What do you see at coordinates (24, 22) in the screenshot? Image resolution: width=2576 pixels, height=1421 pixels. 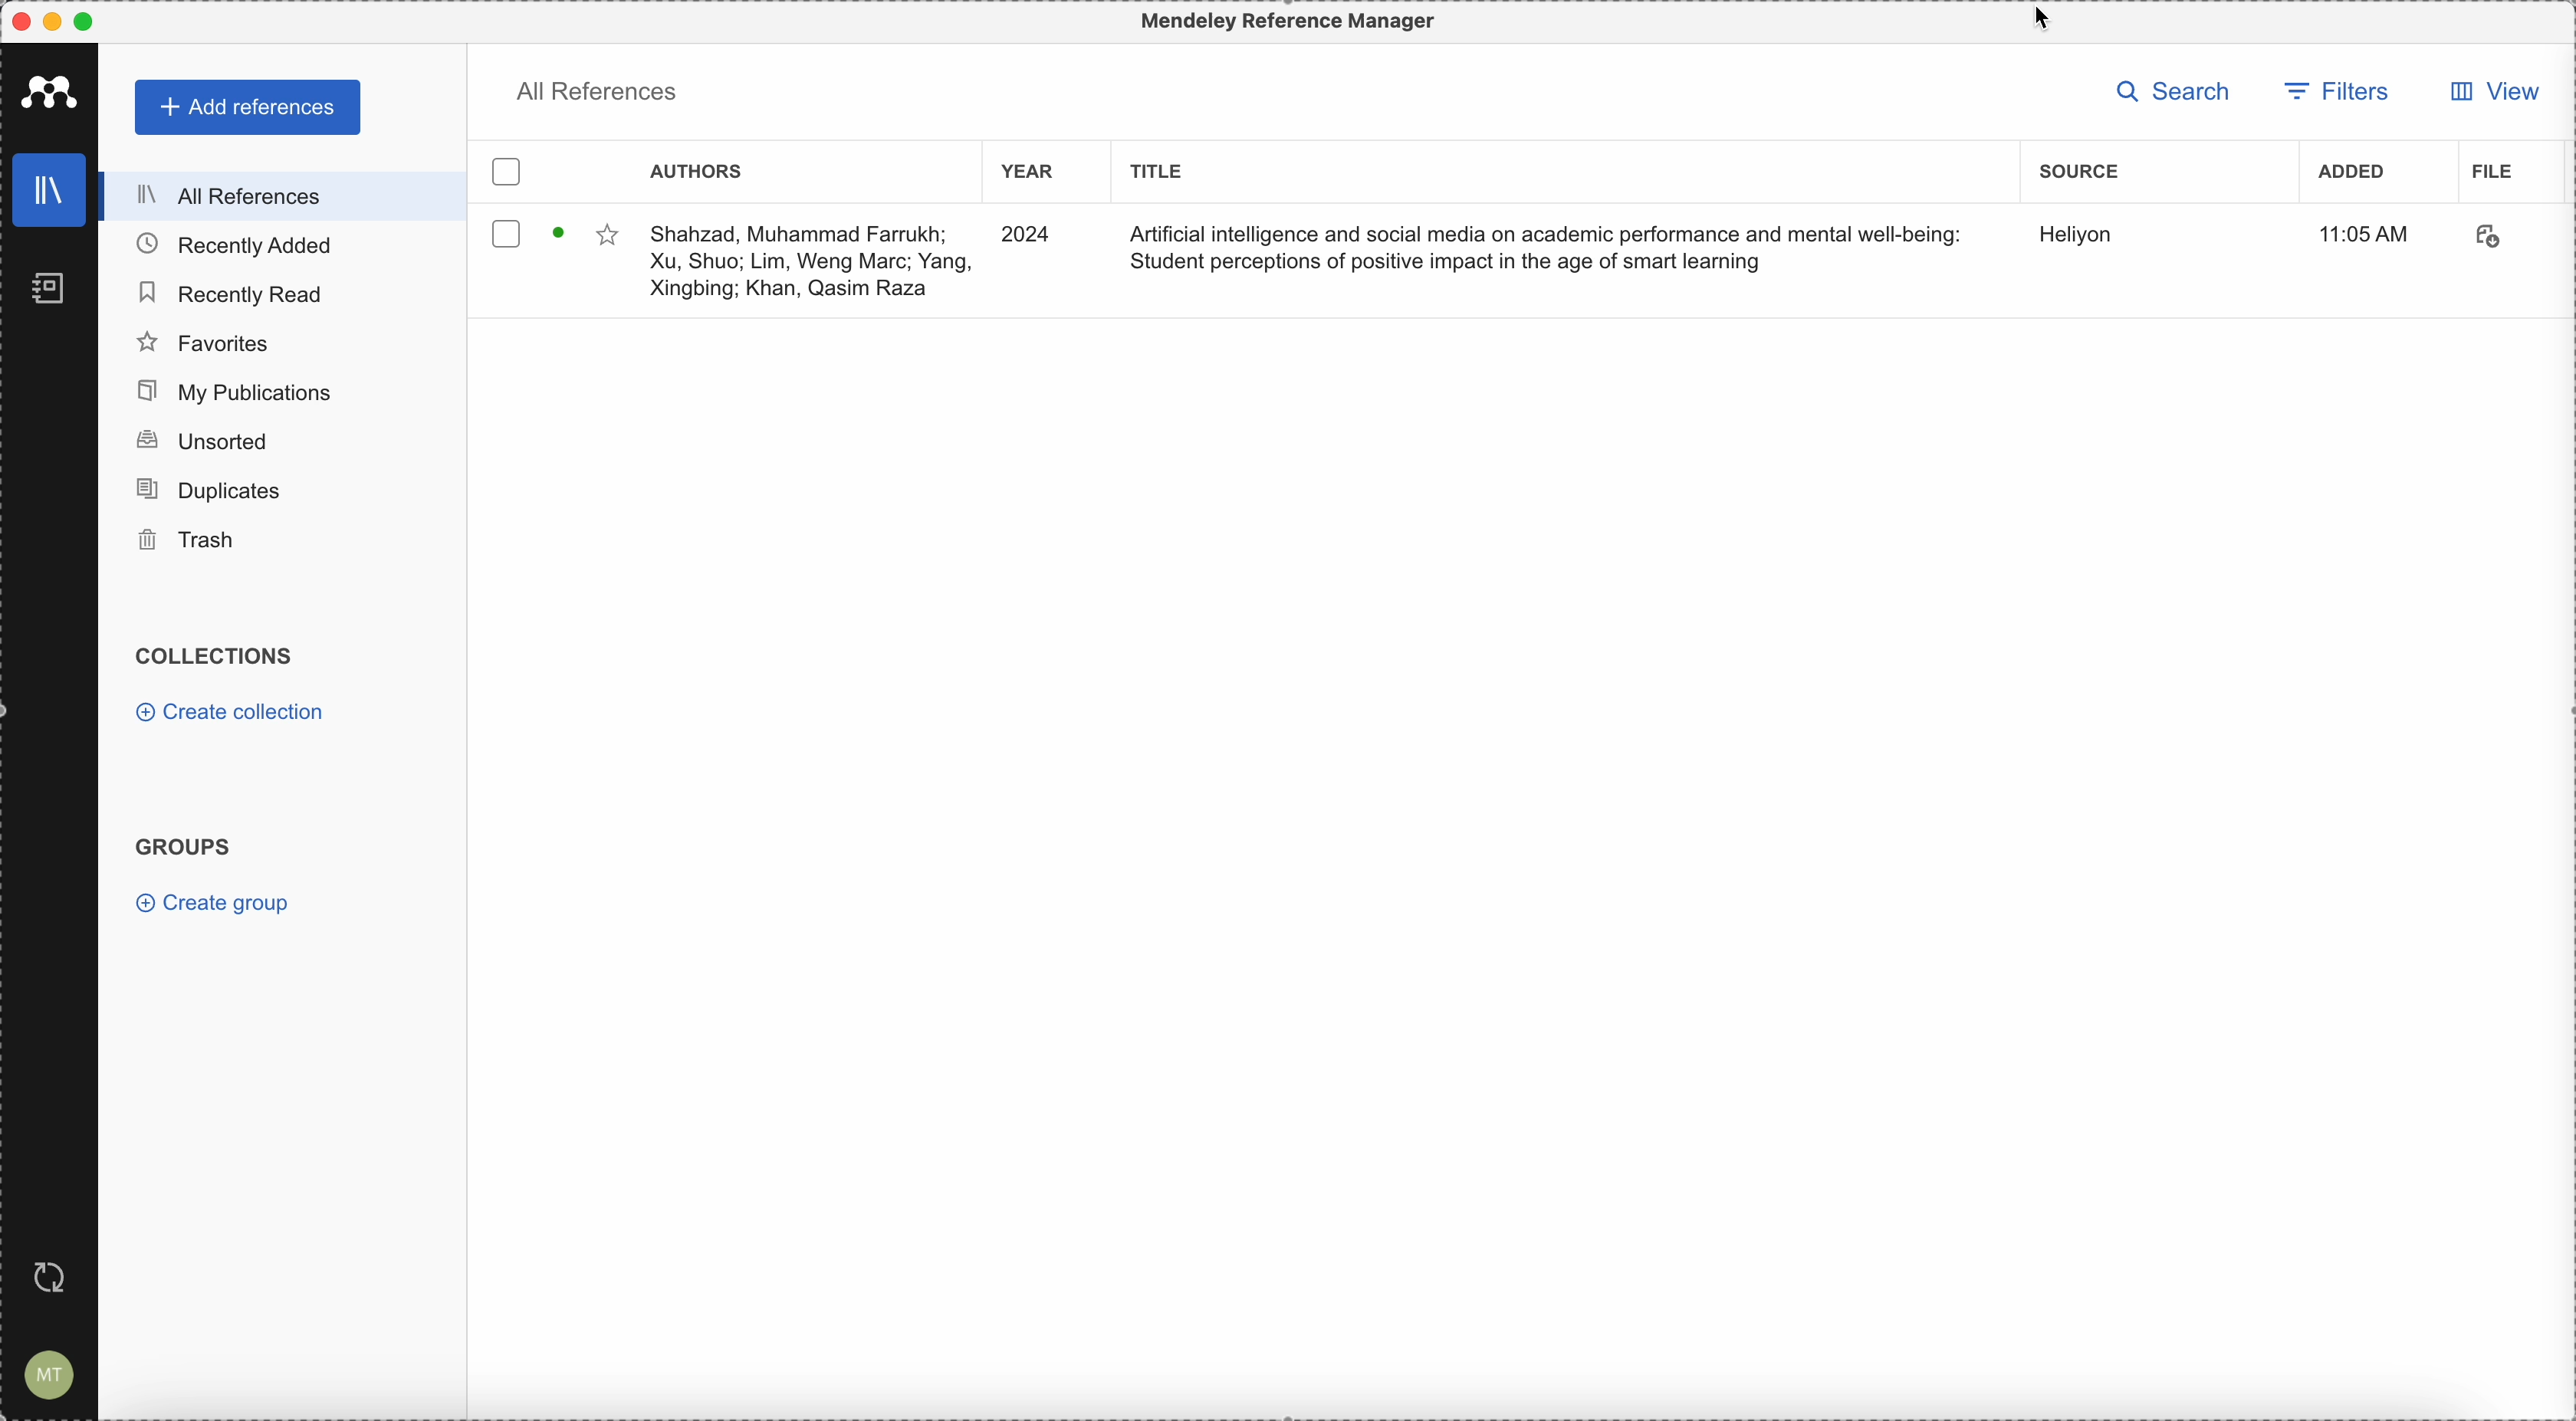 I see `close Mendeley` at bounding box center [24, 22].